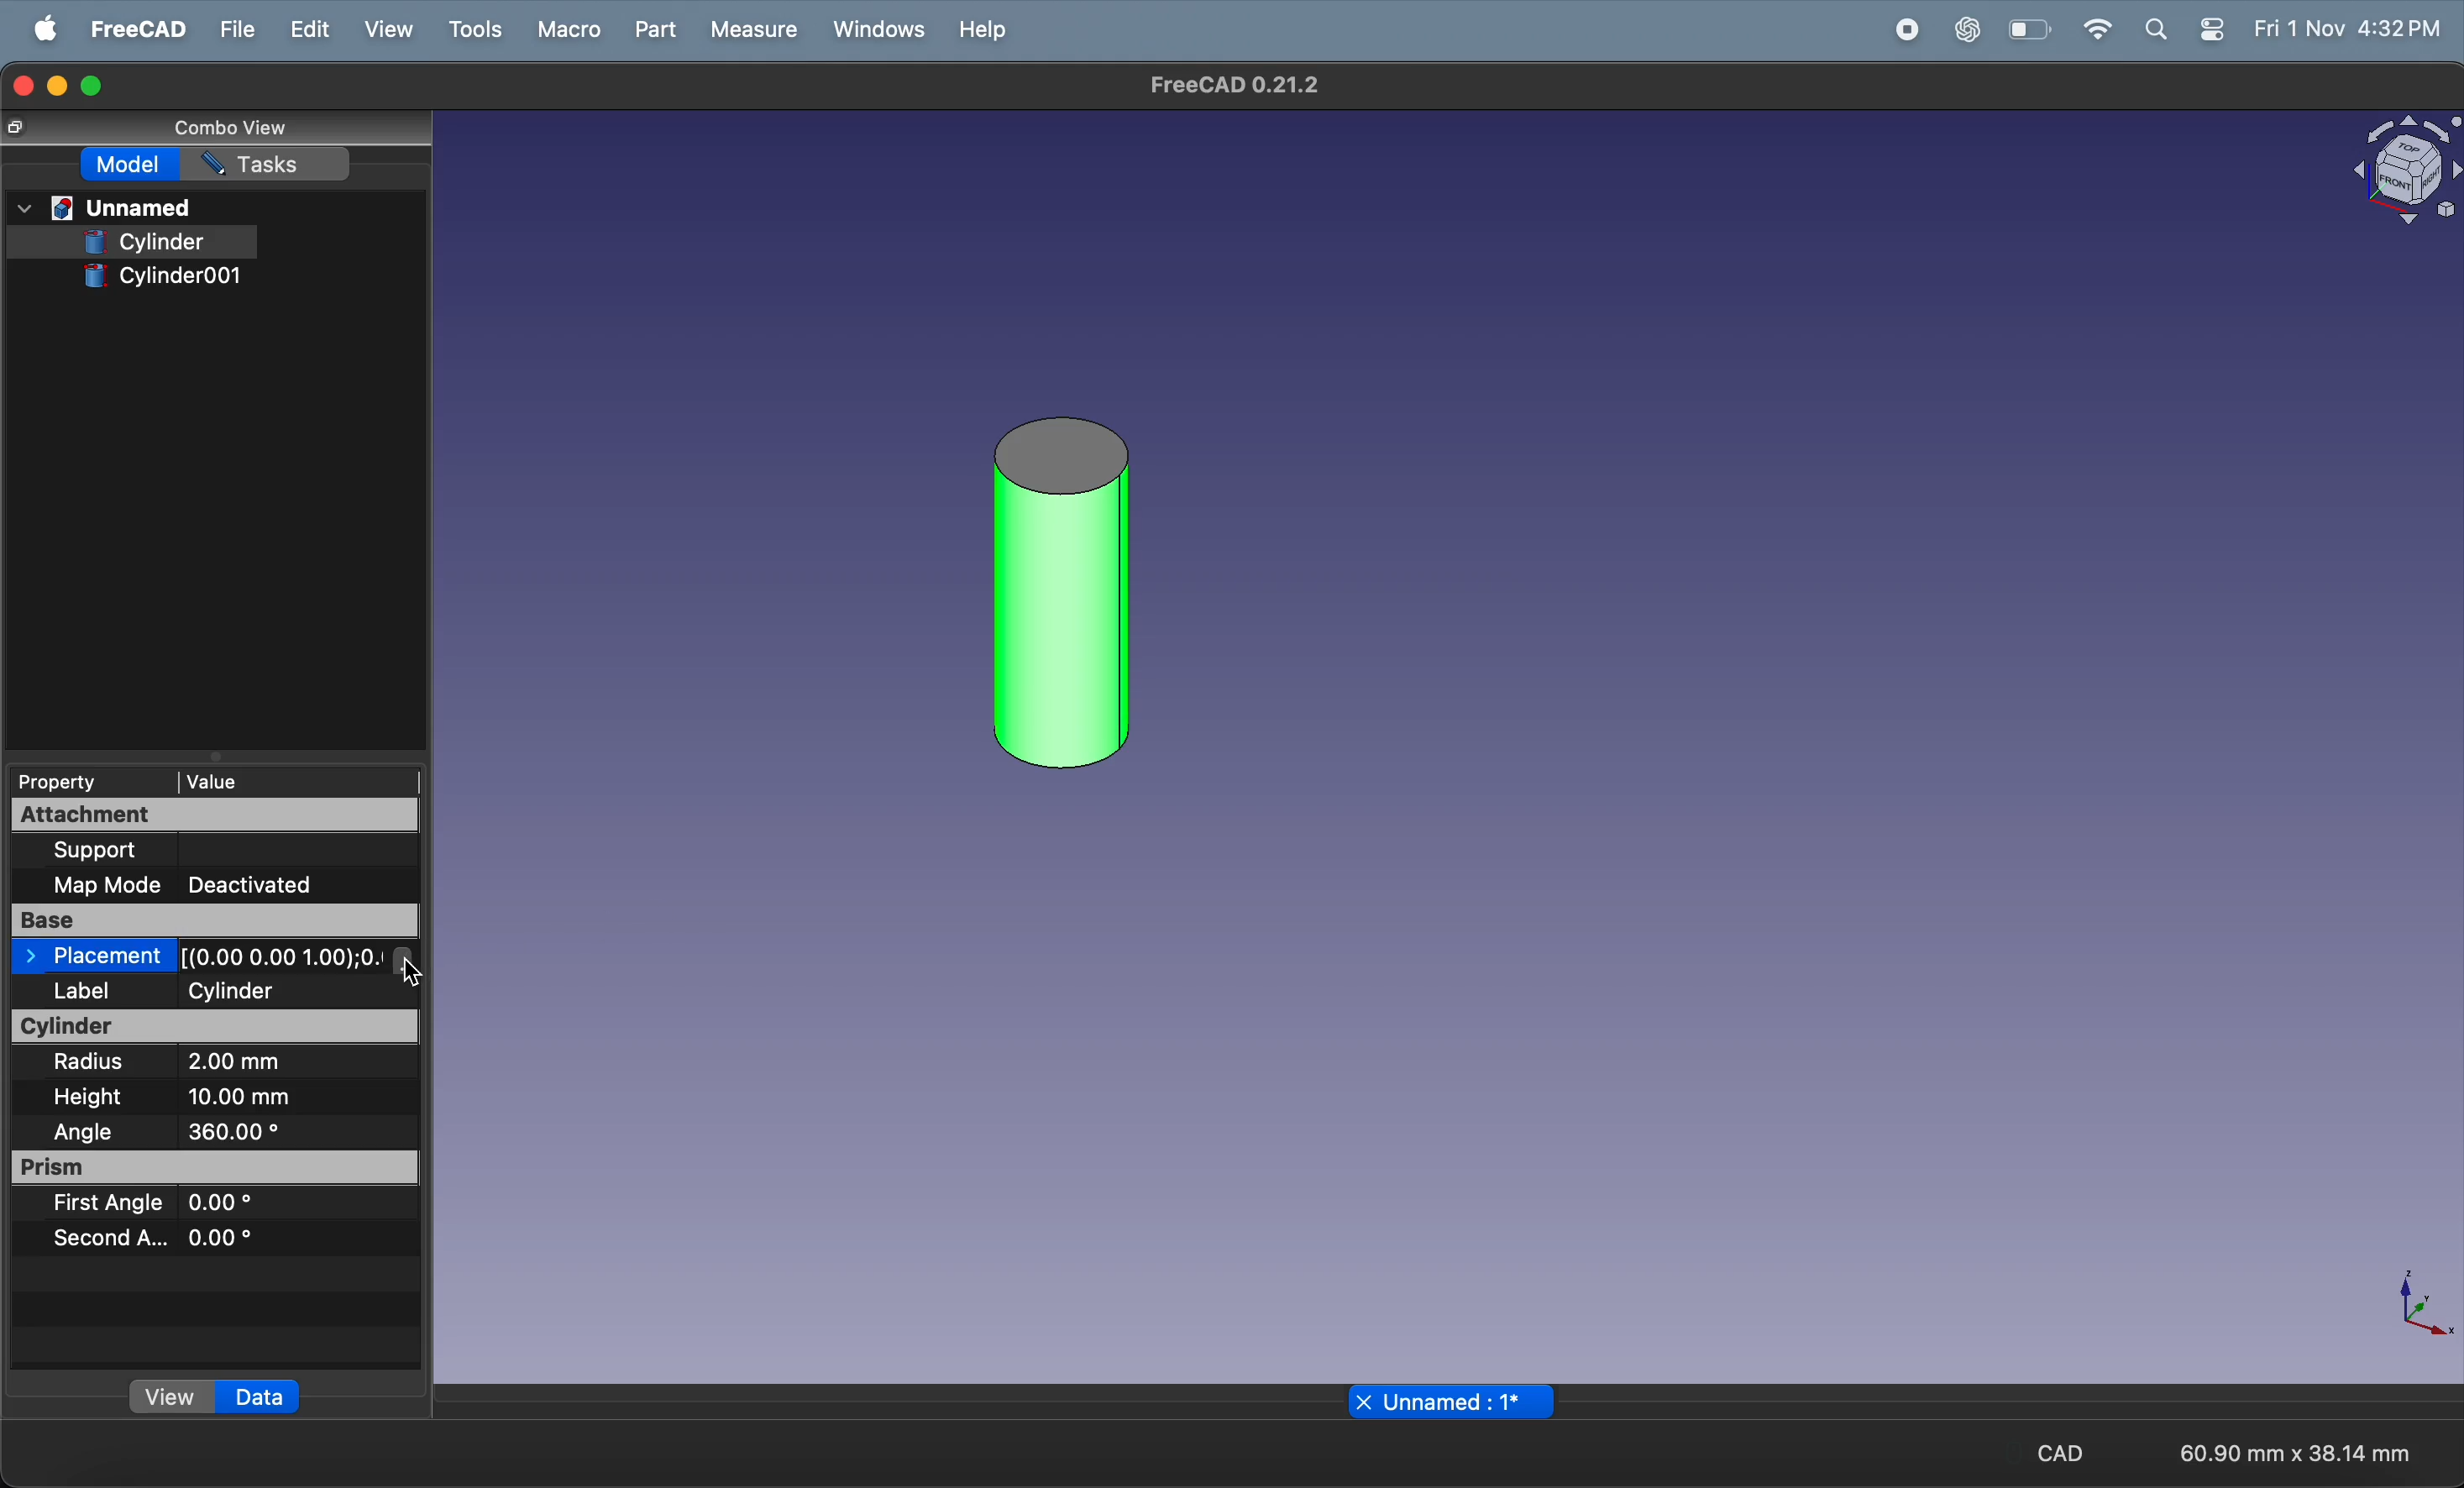  Describe the element at coordinates (212, 921) in the screenshot. I see `base` at that location.